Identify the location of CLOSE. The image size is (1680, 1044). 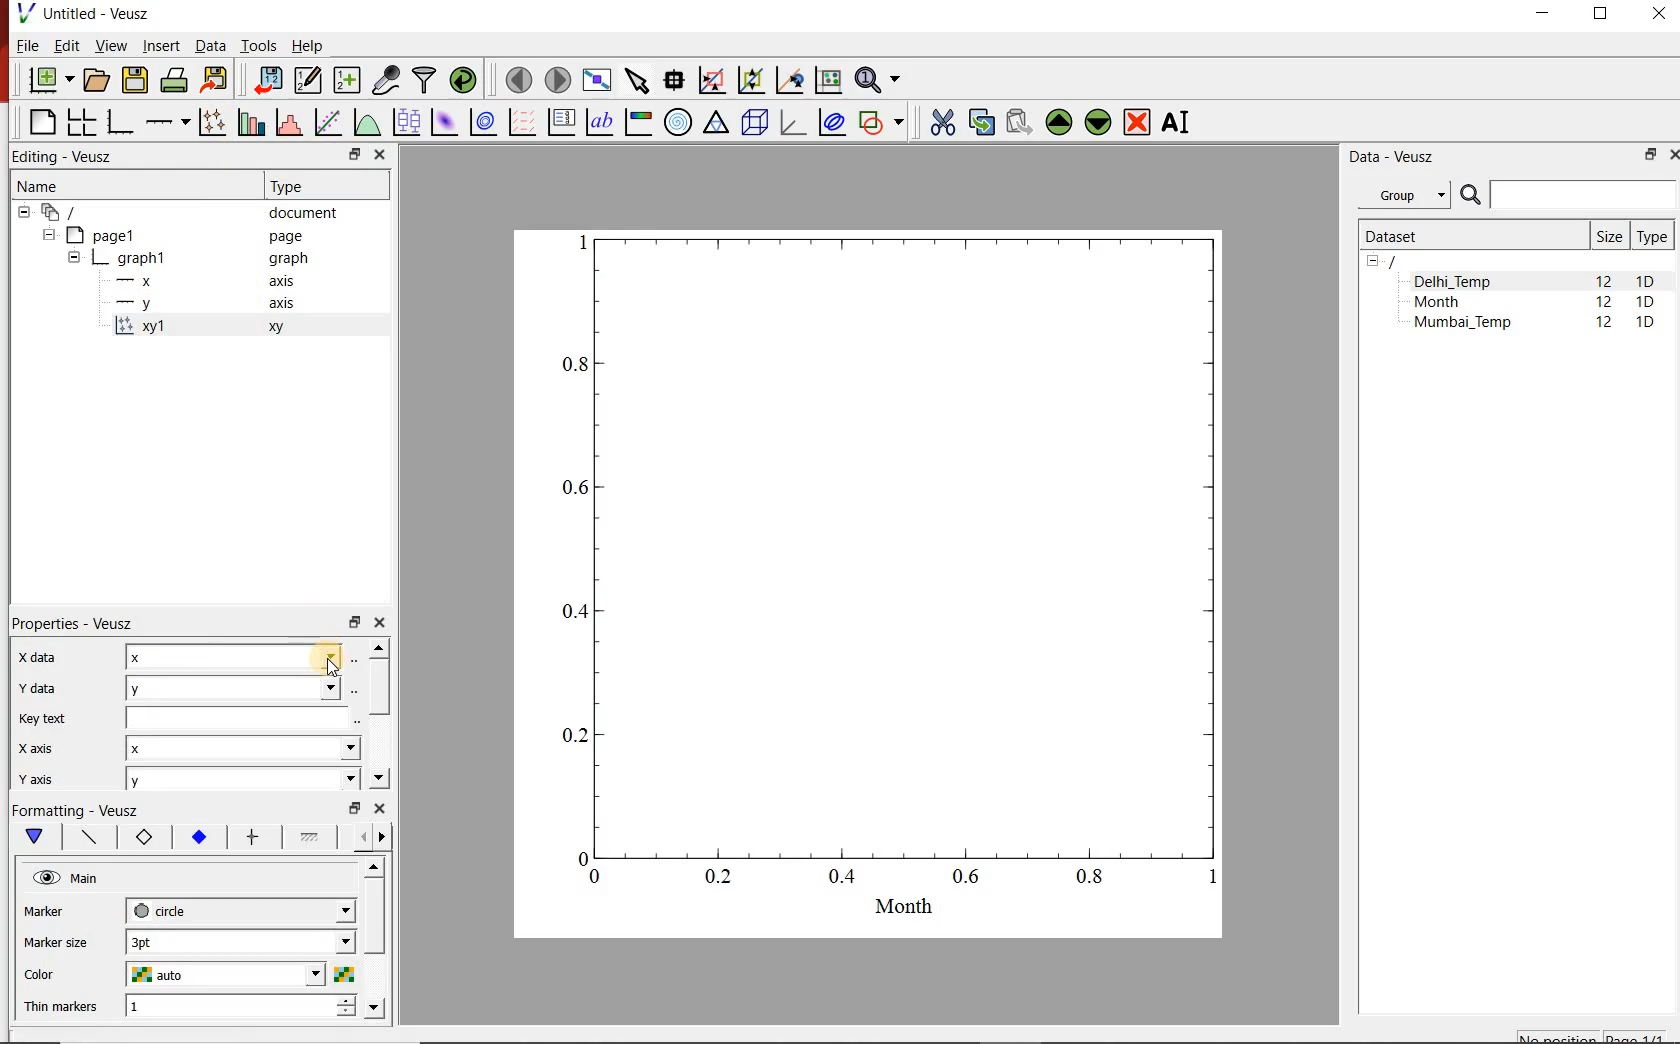
(1656, 13).